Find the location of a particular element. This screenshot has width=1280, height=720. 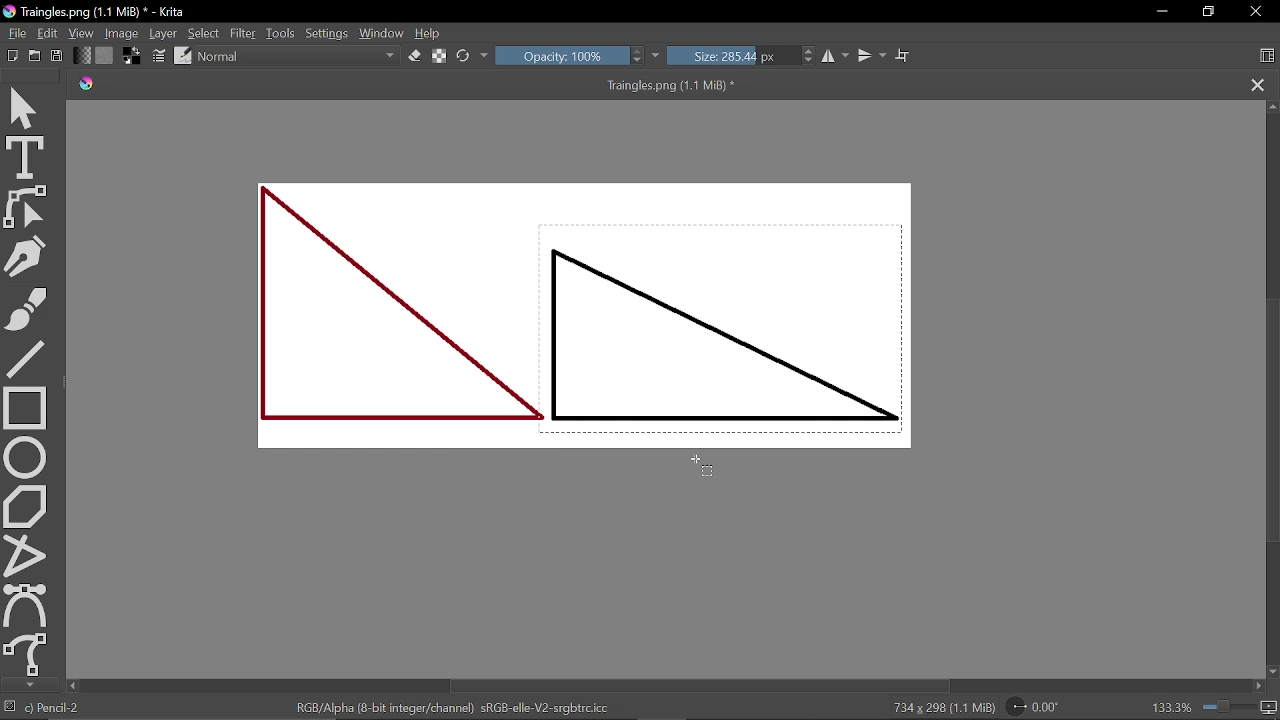

RGB/Alpha (8-bit integer/channel) sRGB-elle-V2-srgbtrc.icc is located at coordinates (450, 708).